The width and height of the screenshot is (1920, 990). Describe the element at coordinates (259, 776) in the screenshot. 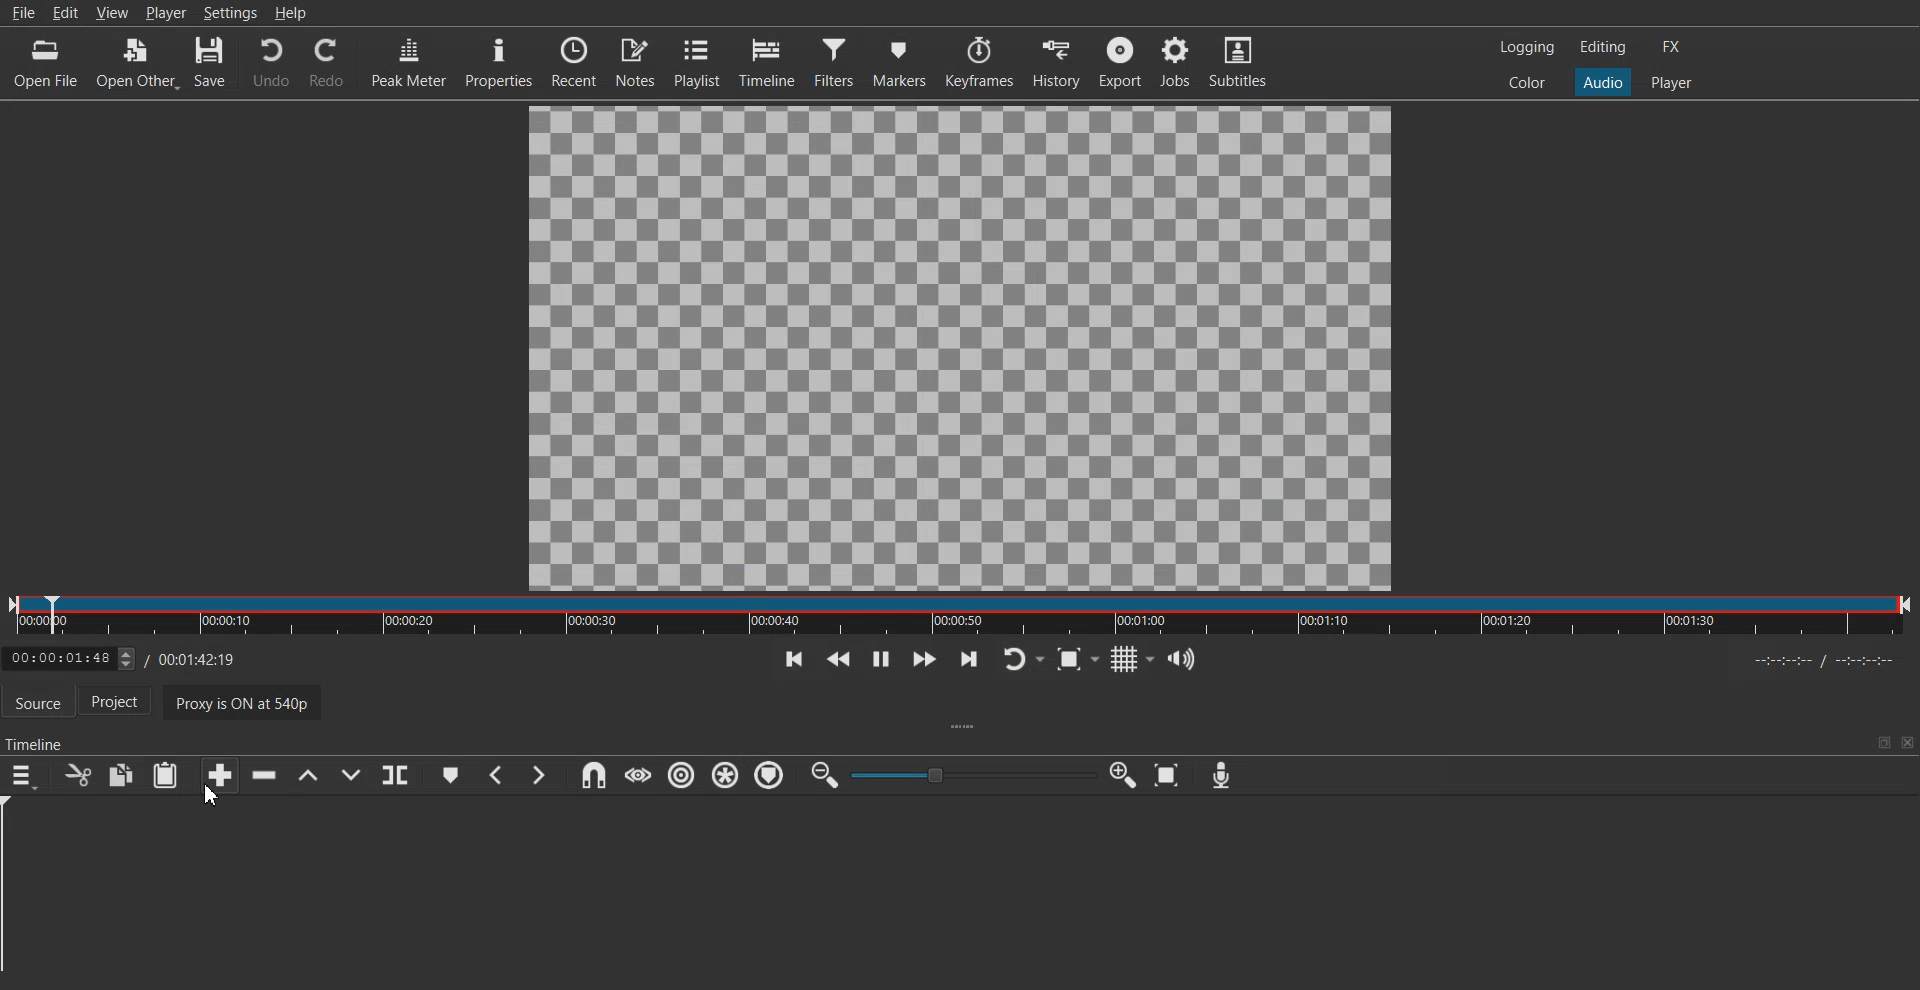

I see `Ripple Delete` at that location.